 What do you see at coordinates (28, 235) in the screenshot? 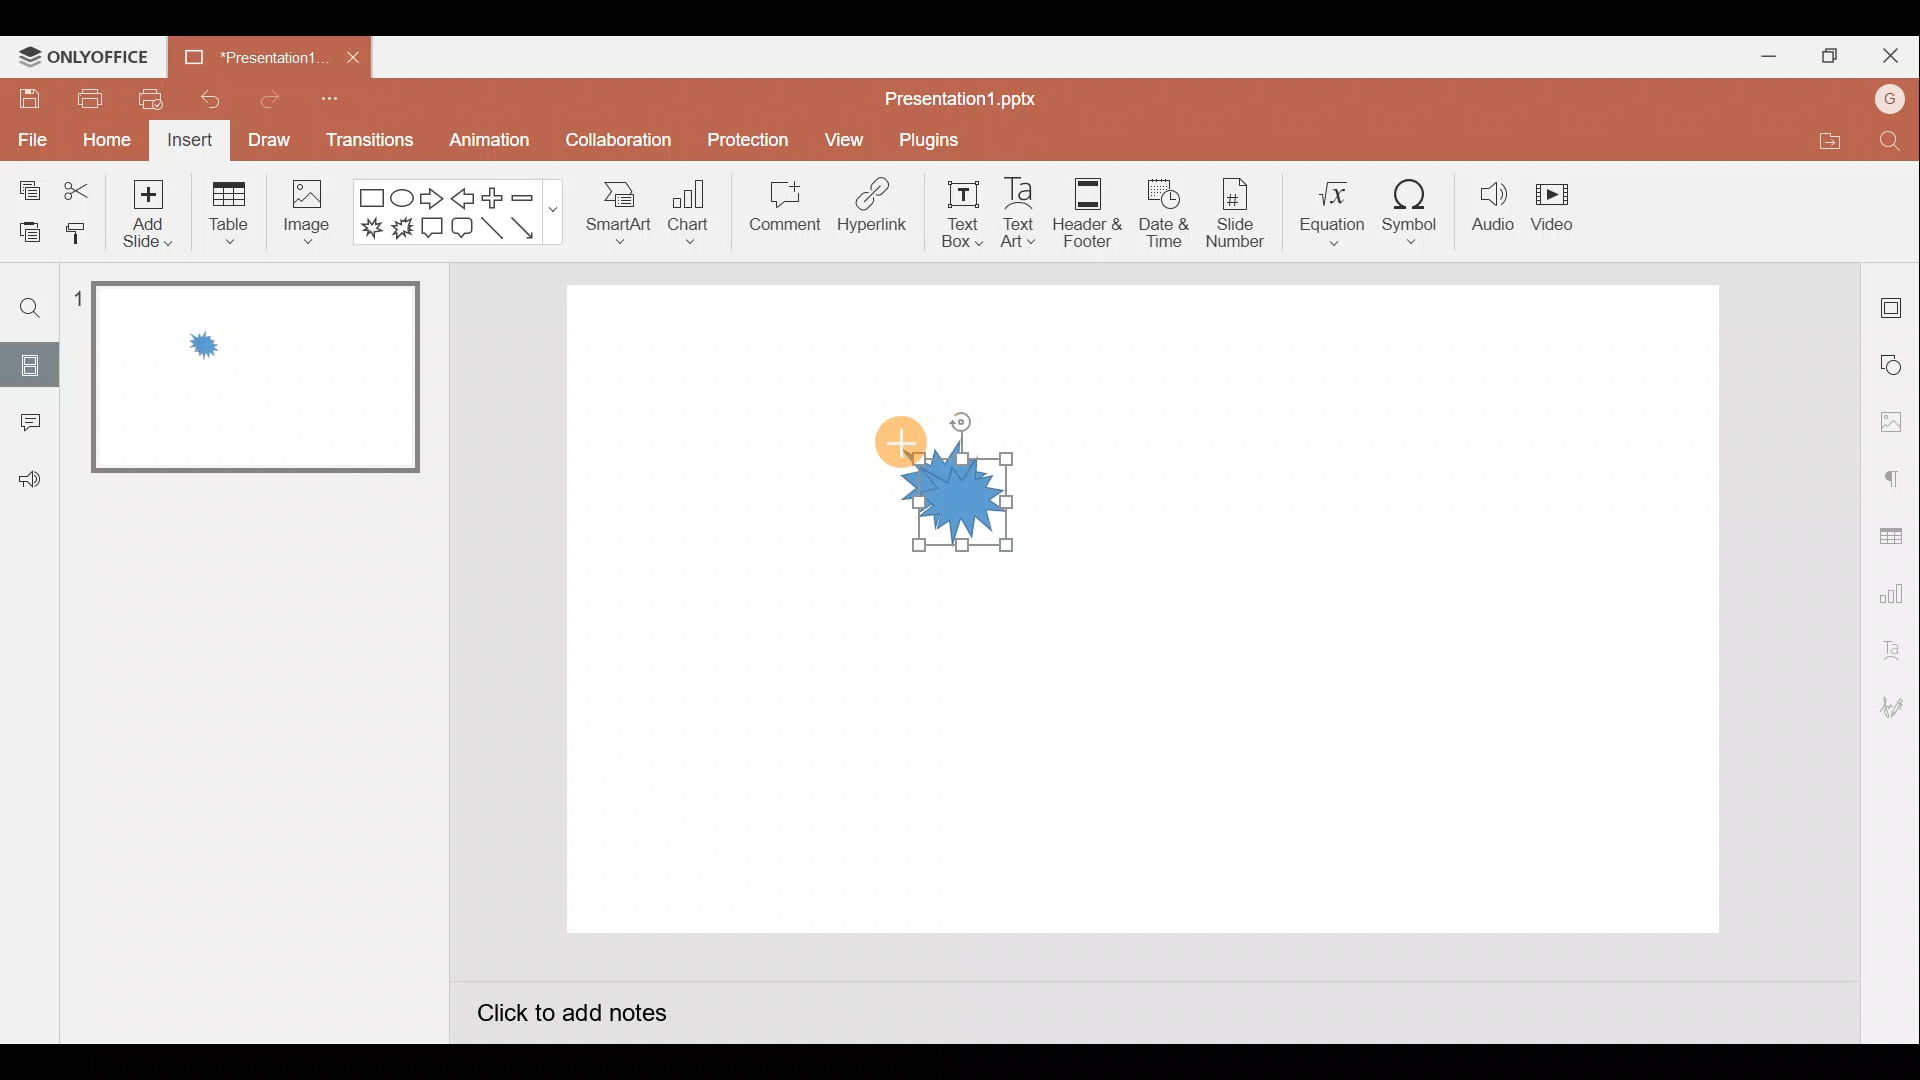
I see `Paste` at bounding box center [28, 235].